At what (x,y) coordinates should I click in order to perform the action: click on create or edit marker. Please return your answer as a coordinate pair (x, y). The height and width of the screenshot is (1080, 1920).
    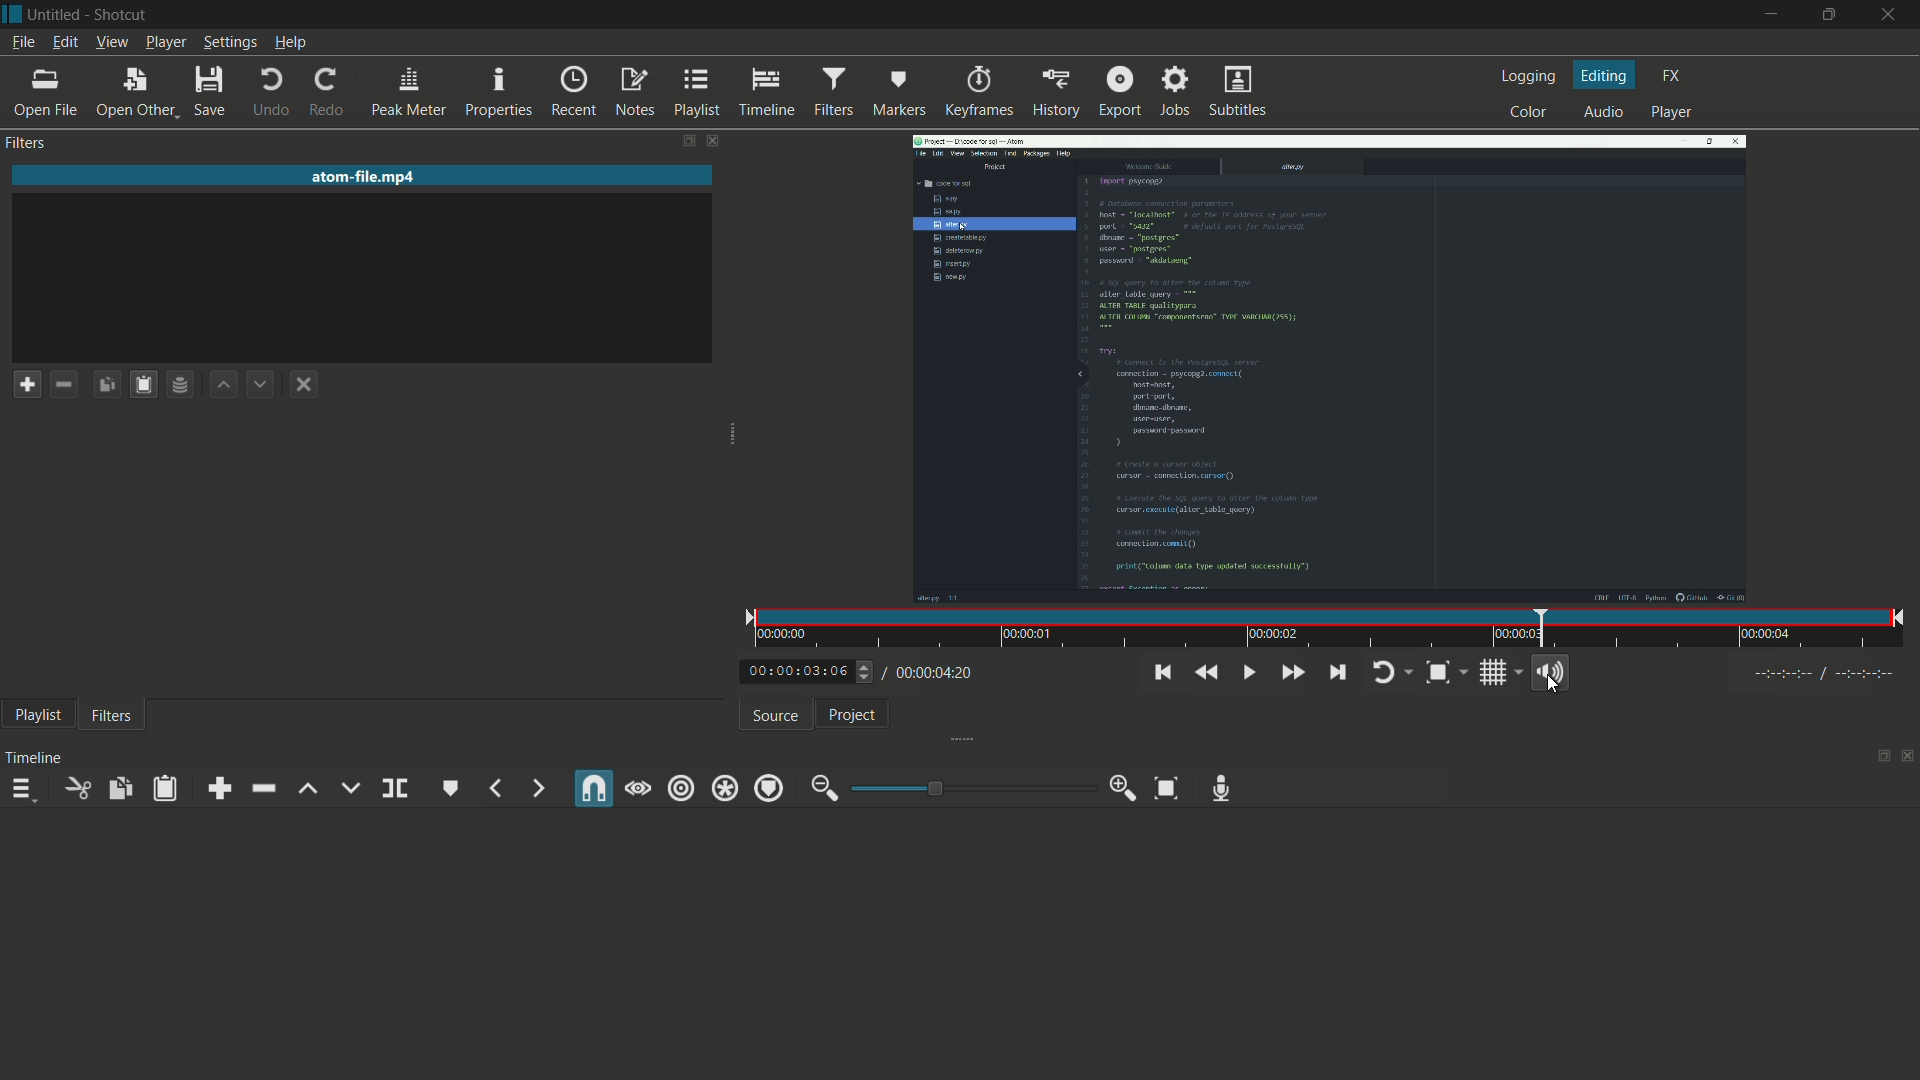
    Looking at the image, I should click on (449, 789).